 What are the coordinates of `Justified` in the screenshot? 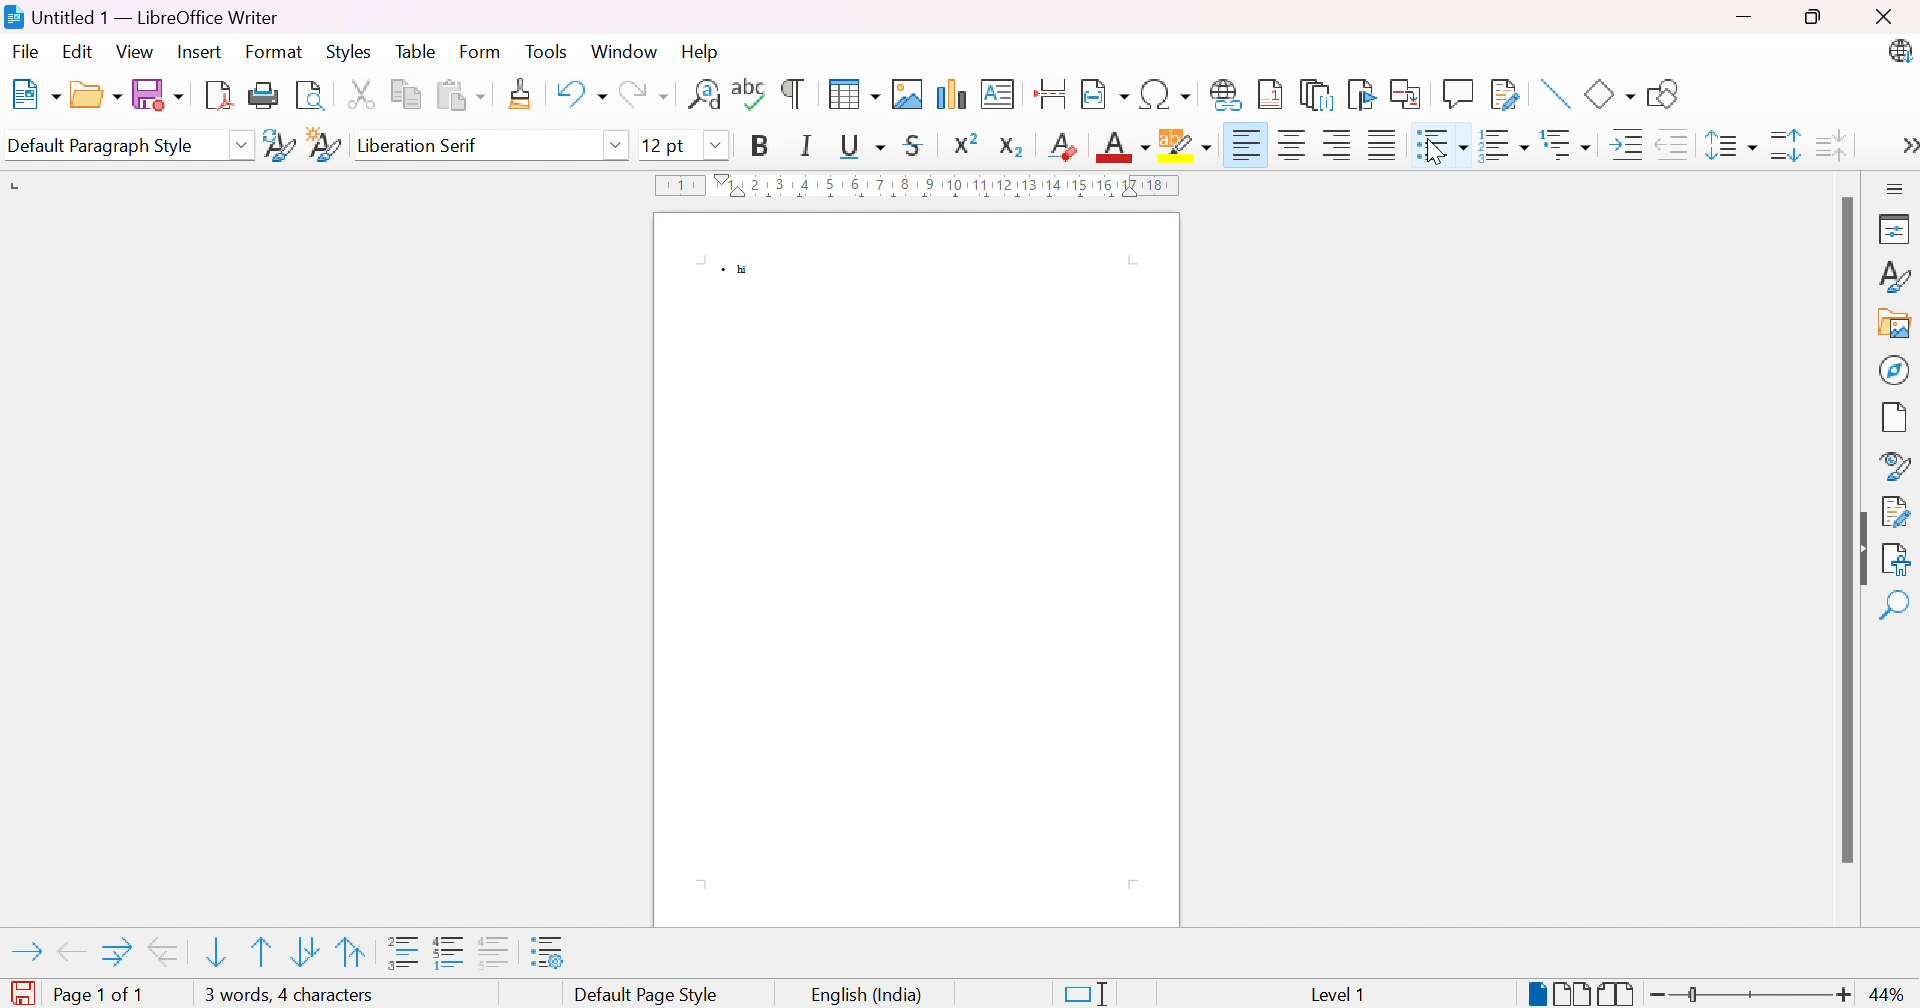 It's located at (1383, 143).